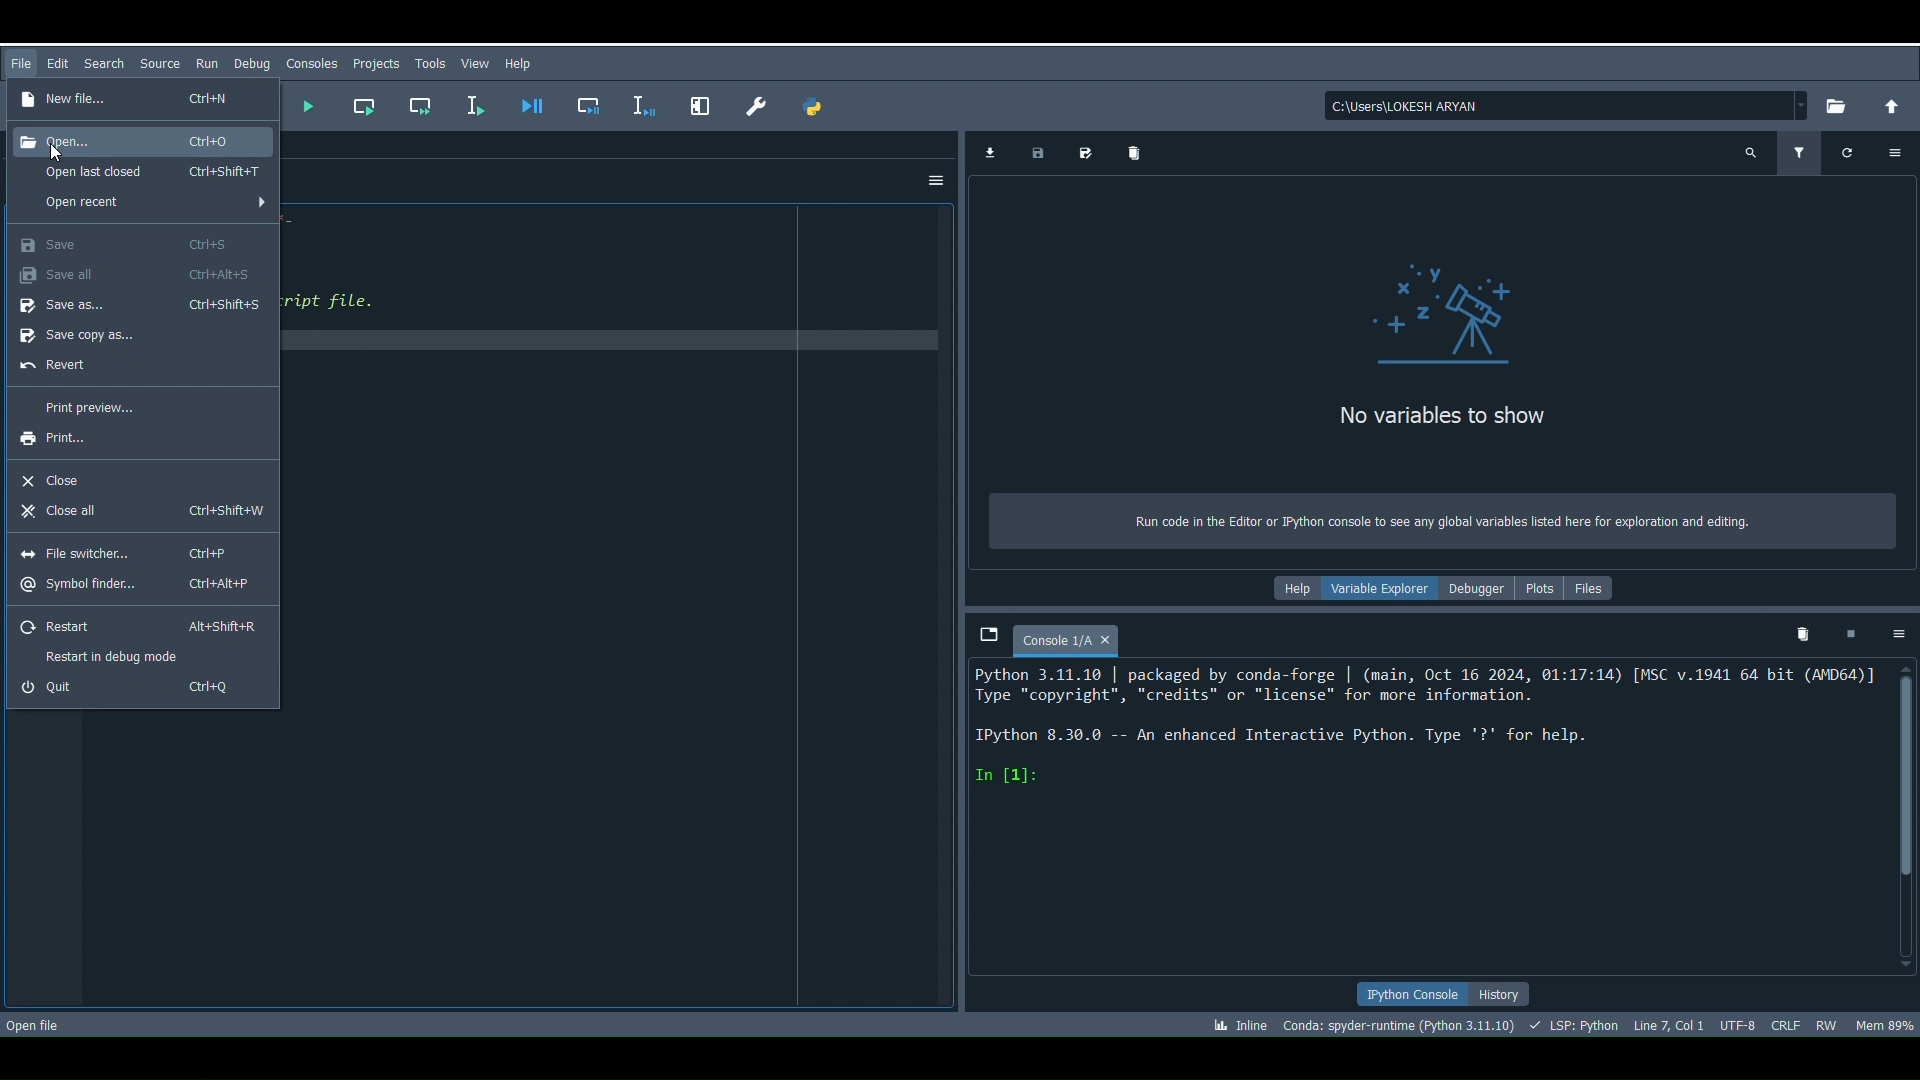  Describe the element at coordinates (55, 152) in the screenshot. I see `Cursor` at that location.